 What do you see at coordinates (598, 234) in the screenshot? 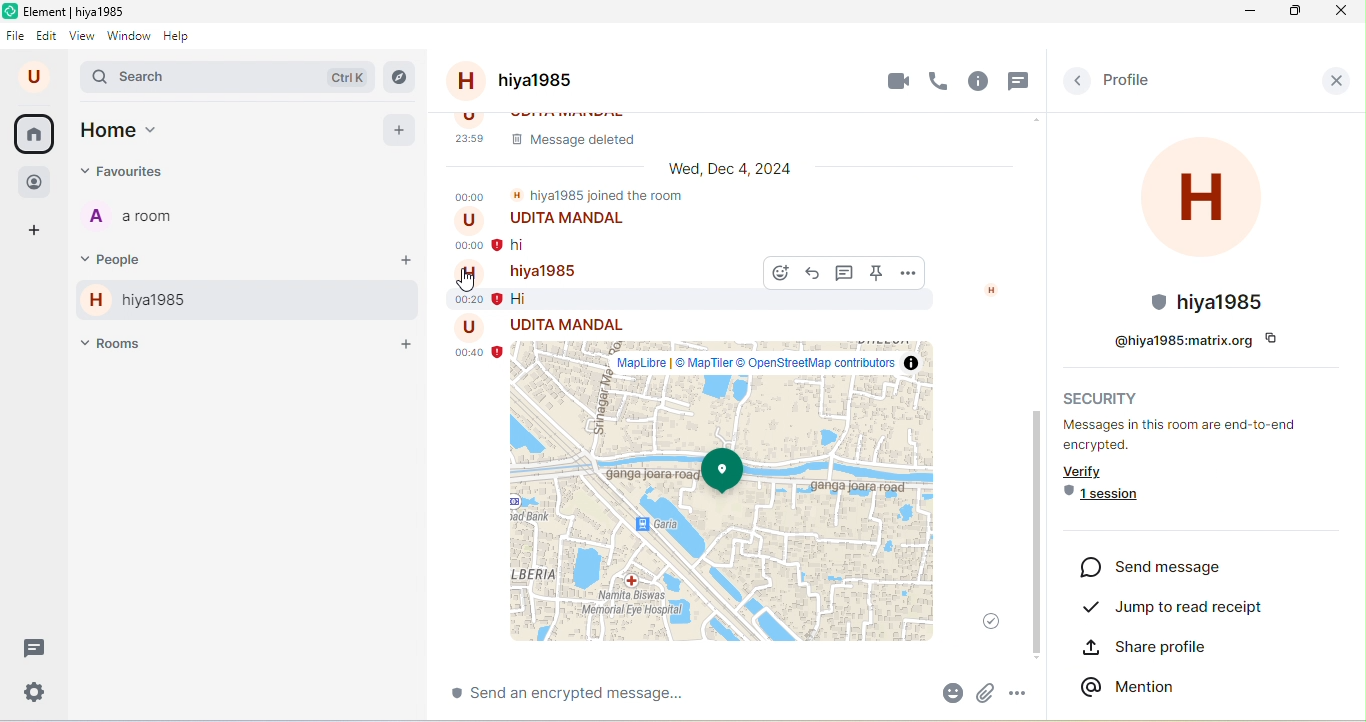
I see `message from UDITA MANDAL` at bounding box center [598, 234].